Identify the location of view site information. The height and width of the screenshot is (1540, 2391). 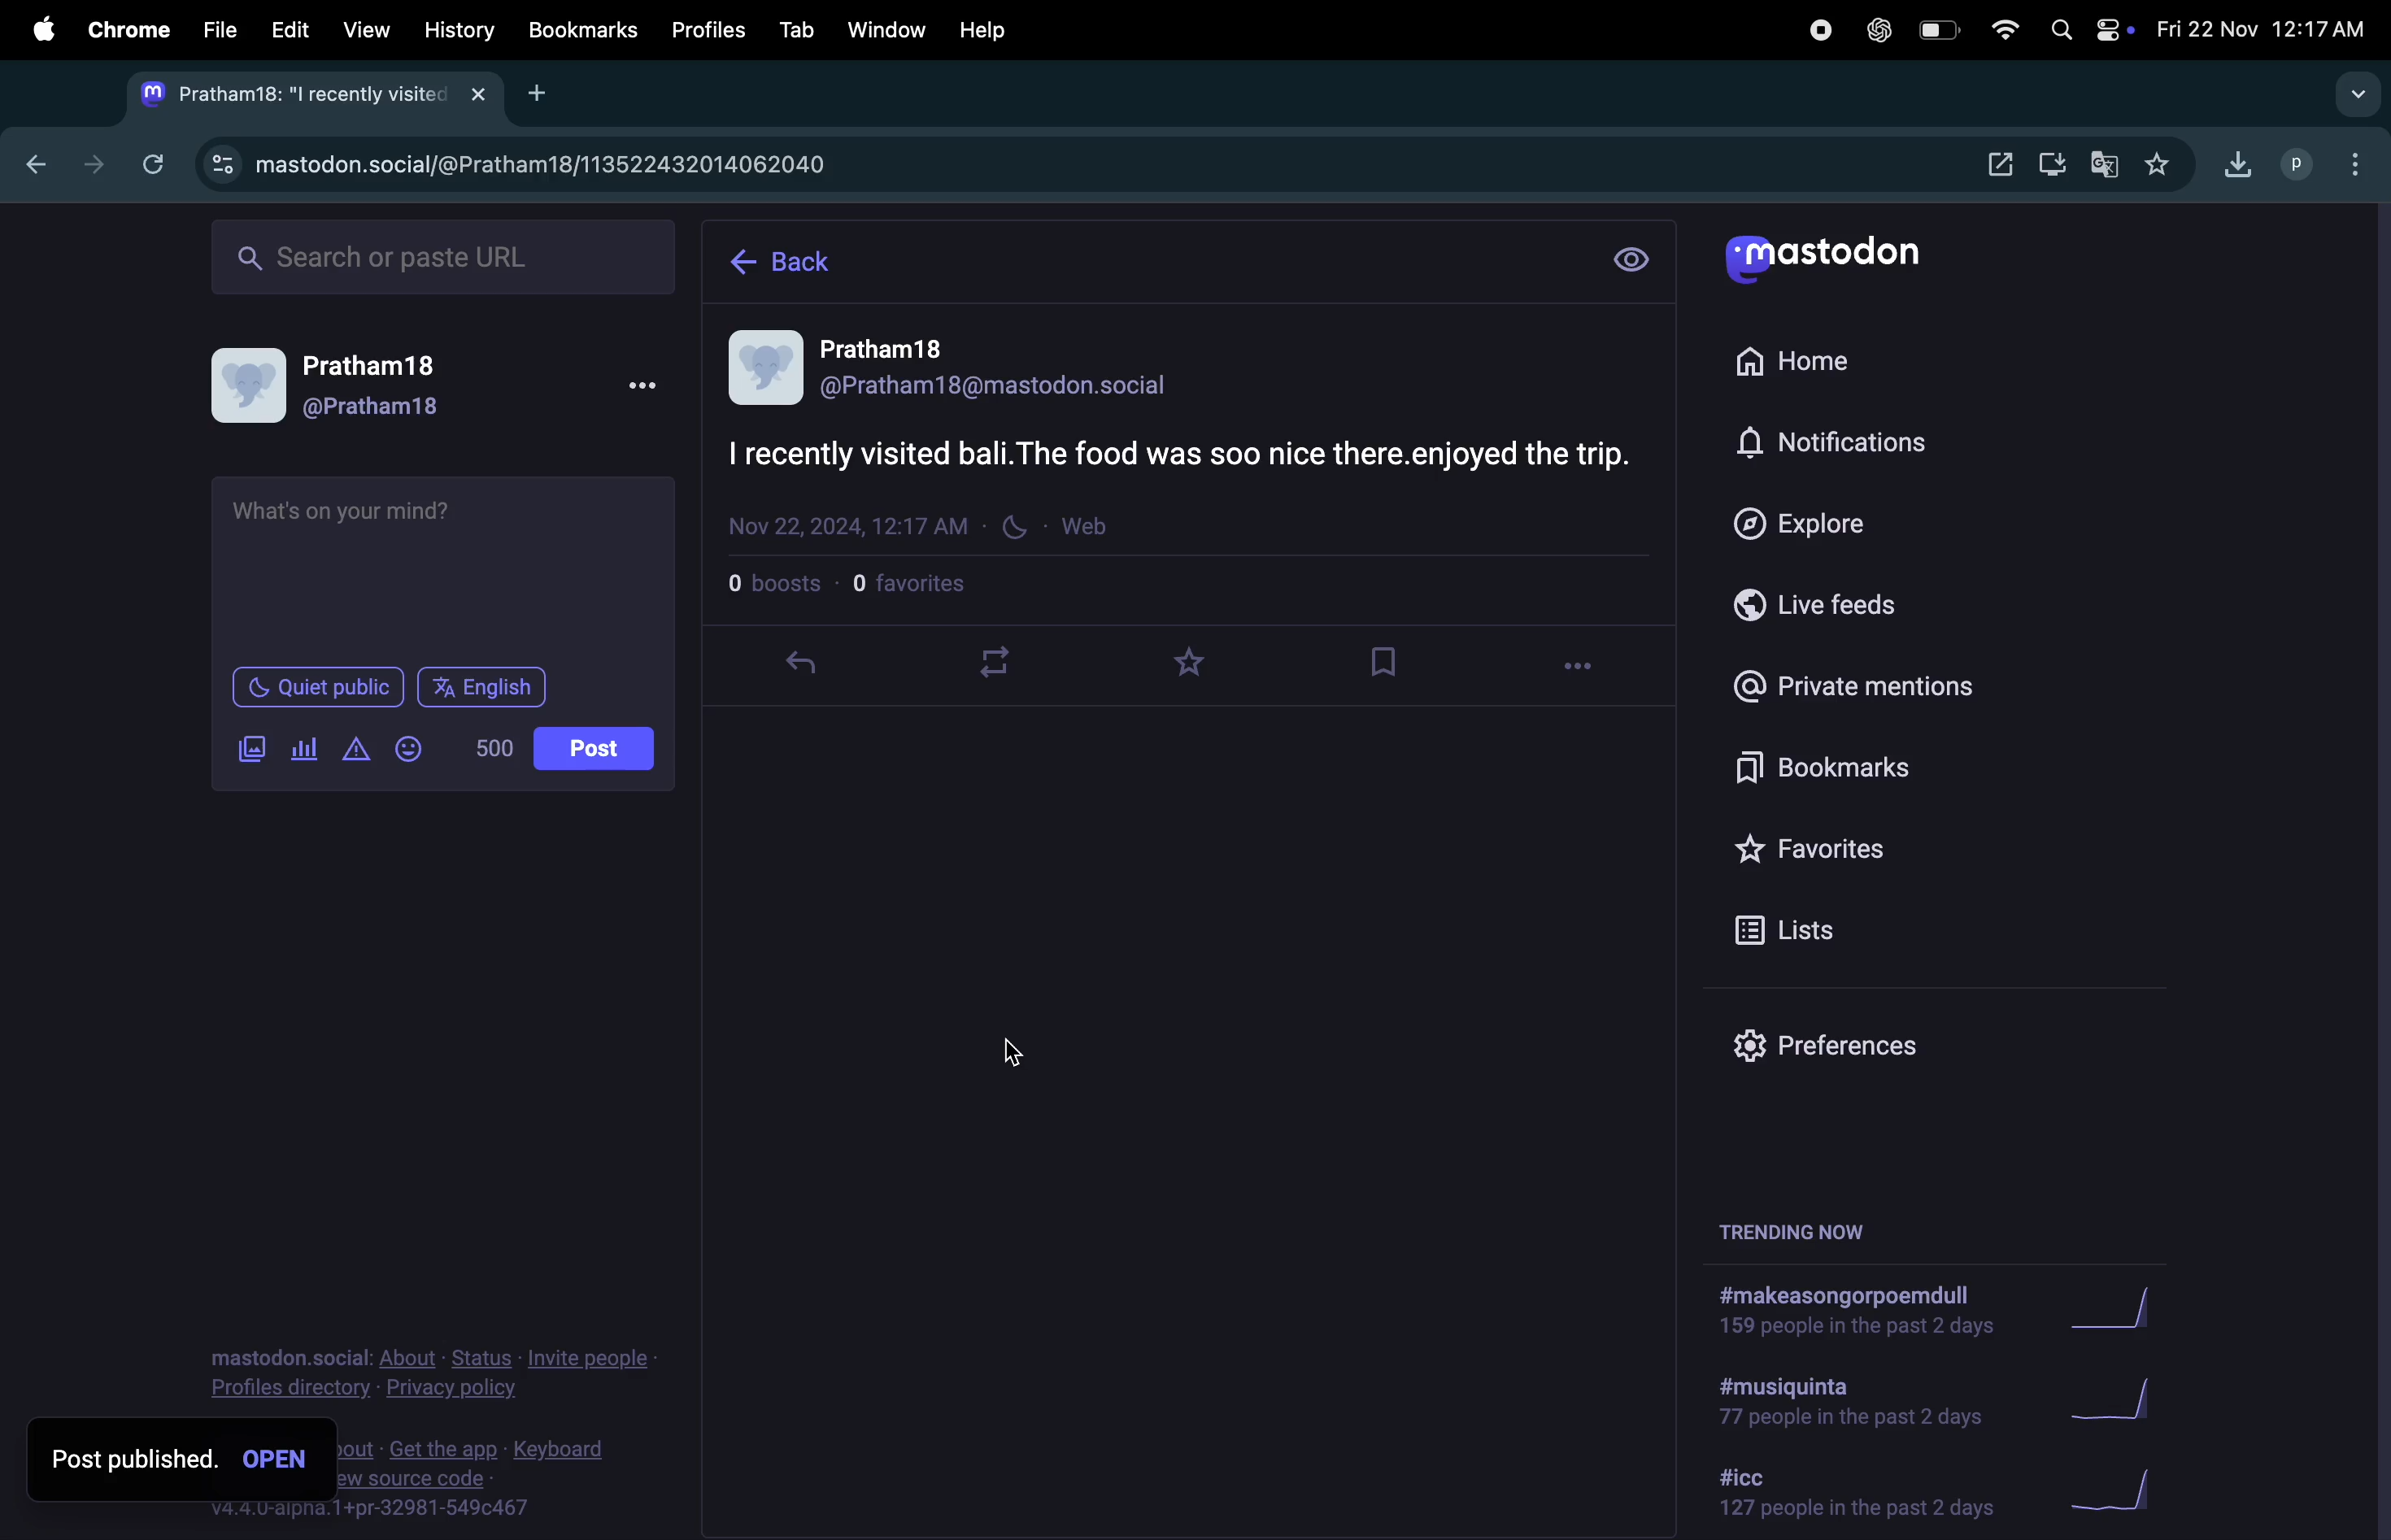
(228, 166).